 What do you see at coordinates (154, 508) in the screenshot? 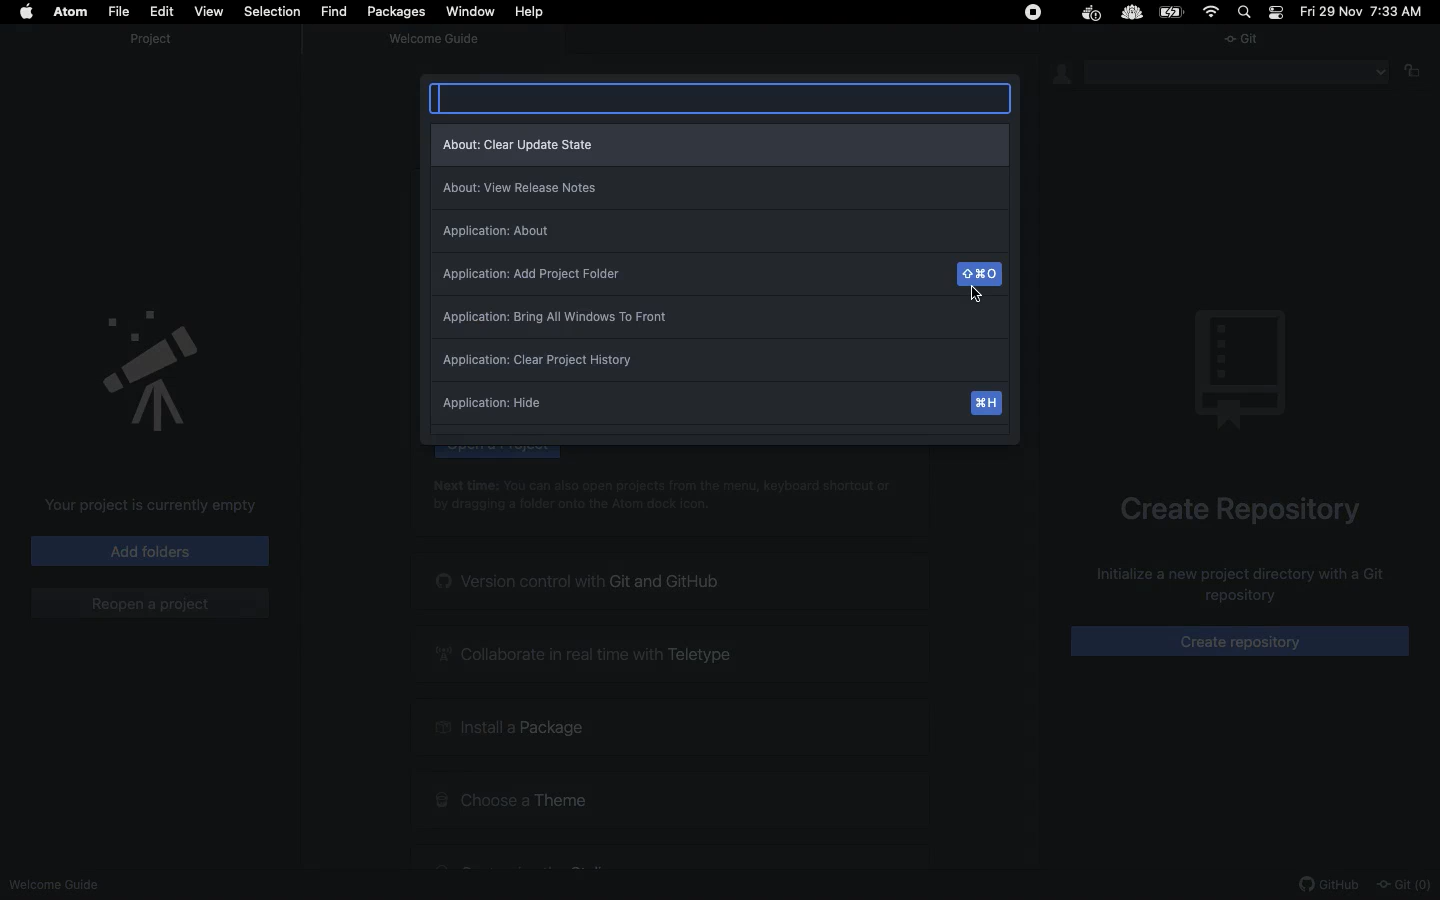
I see `Your project is currently empty` at bounding box center [154, 508].